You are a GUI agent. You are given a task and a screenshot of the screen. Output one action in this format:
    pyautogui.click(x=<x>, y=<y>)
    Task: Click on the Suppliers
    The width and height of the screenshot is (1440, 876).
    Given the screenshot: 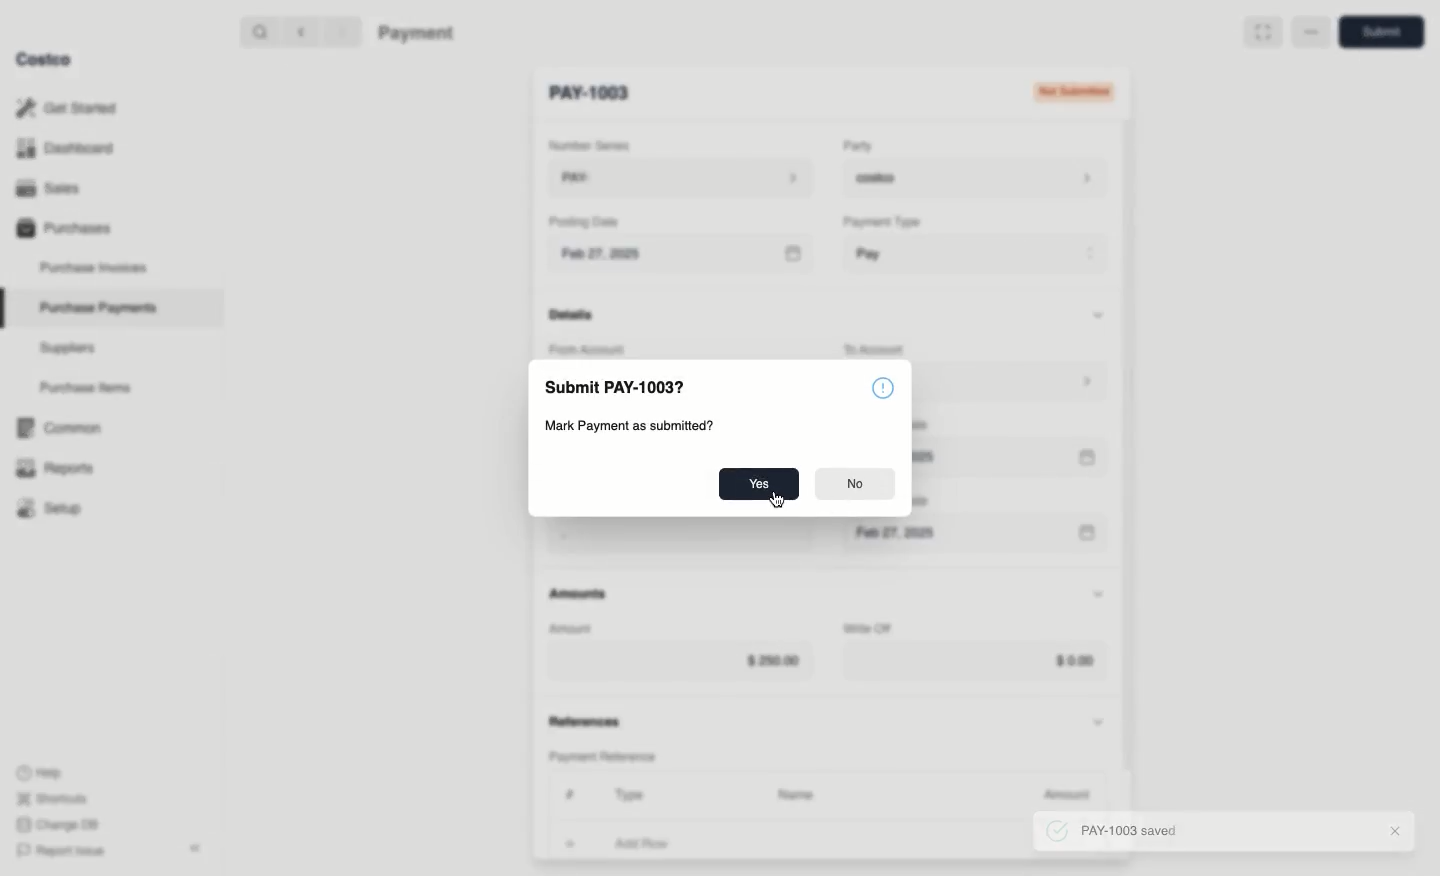 What is the action you would take?
    pyautogui.click(x=68, y=347)
    